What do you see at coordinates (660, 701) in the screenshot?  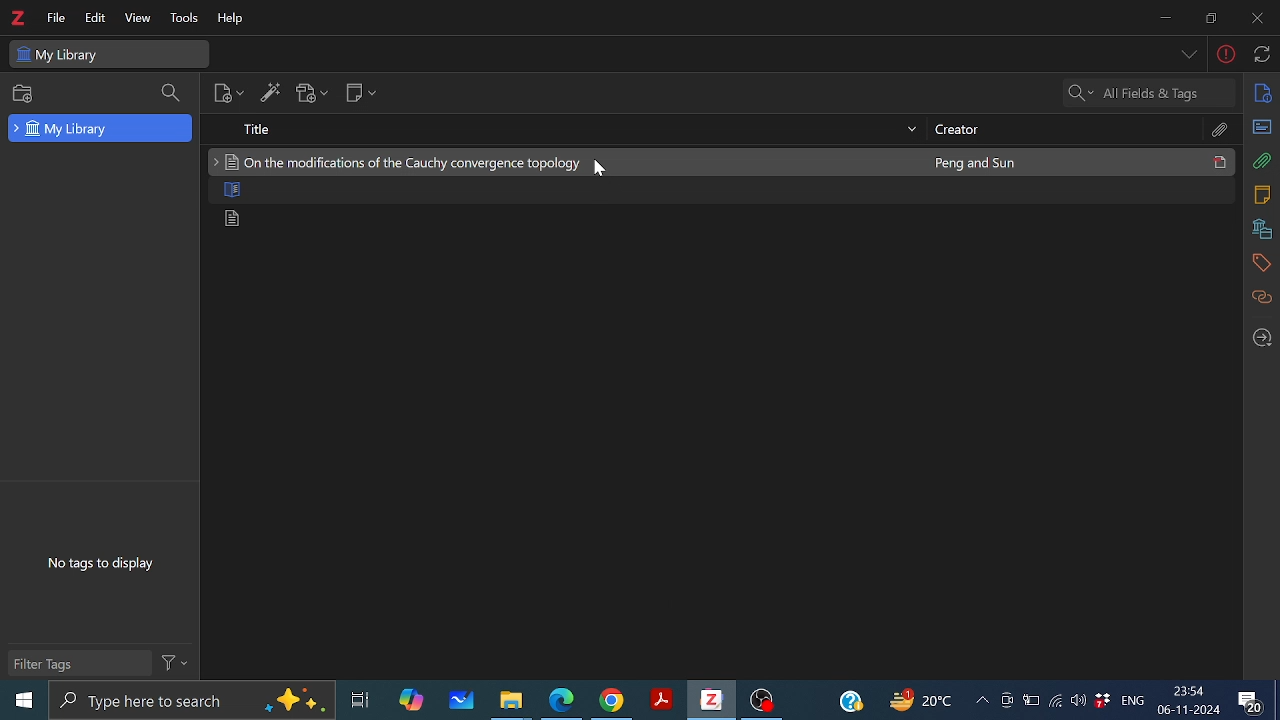 I see `Adobe reader` at bounding box center [660, 701].